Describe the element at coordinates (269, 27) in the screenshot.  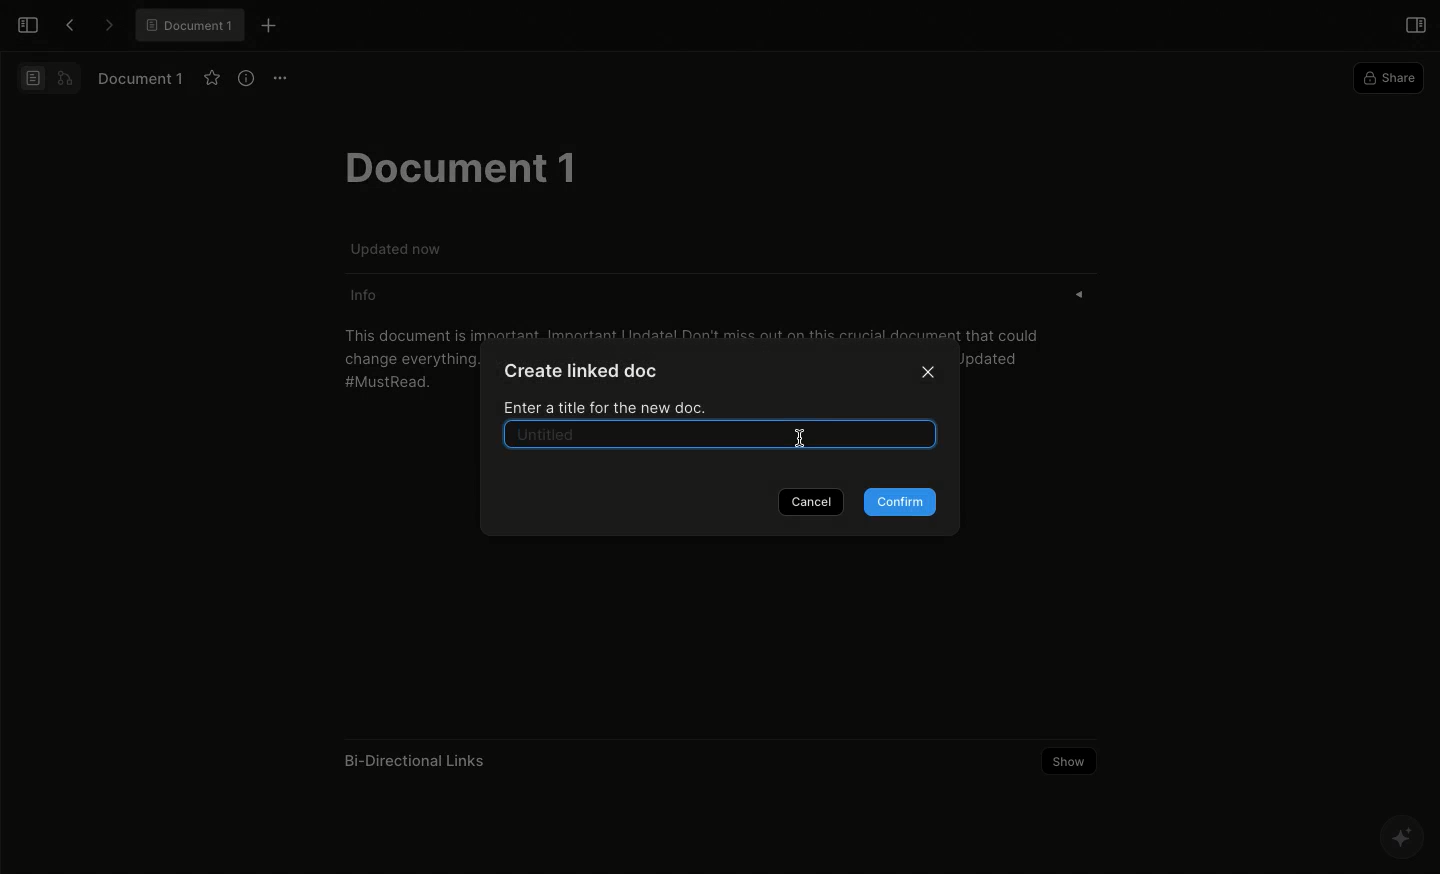
I see `New tab` at that location.